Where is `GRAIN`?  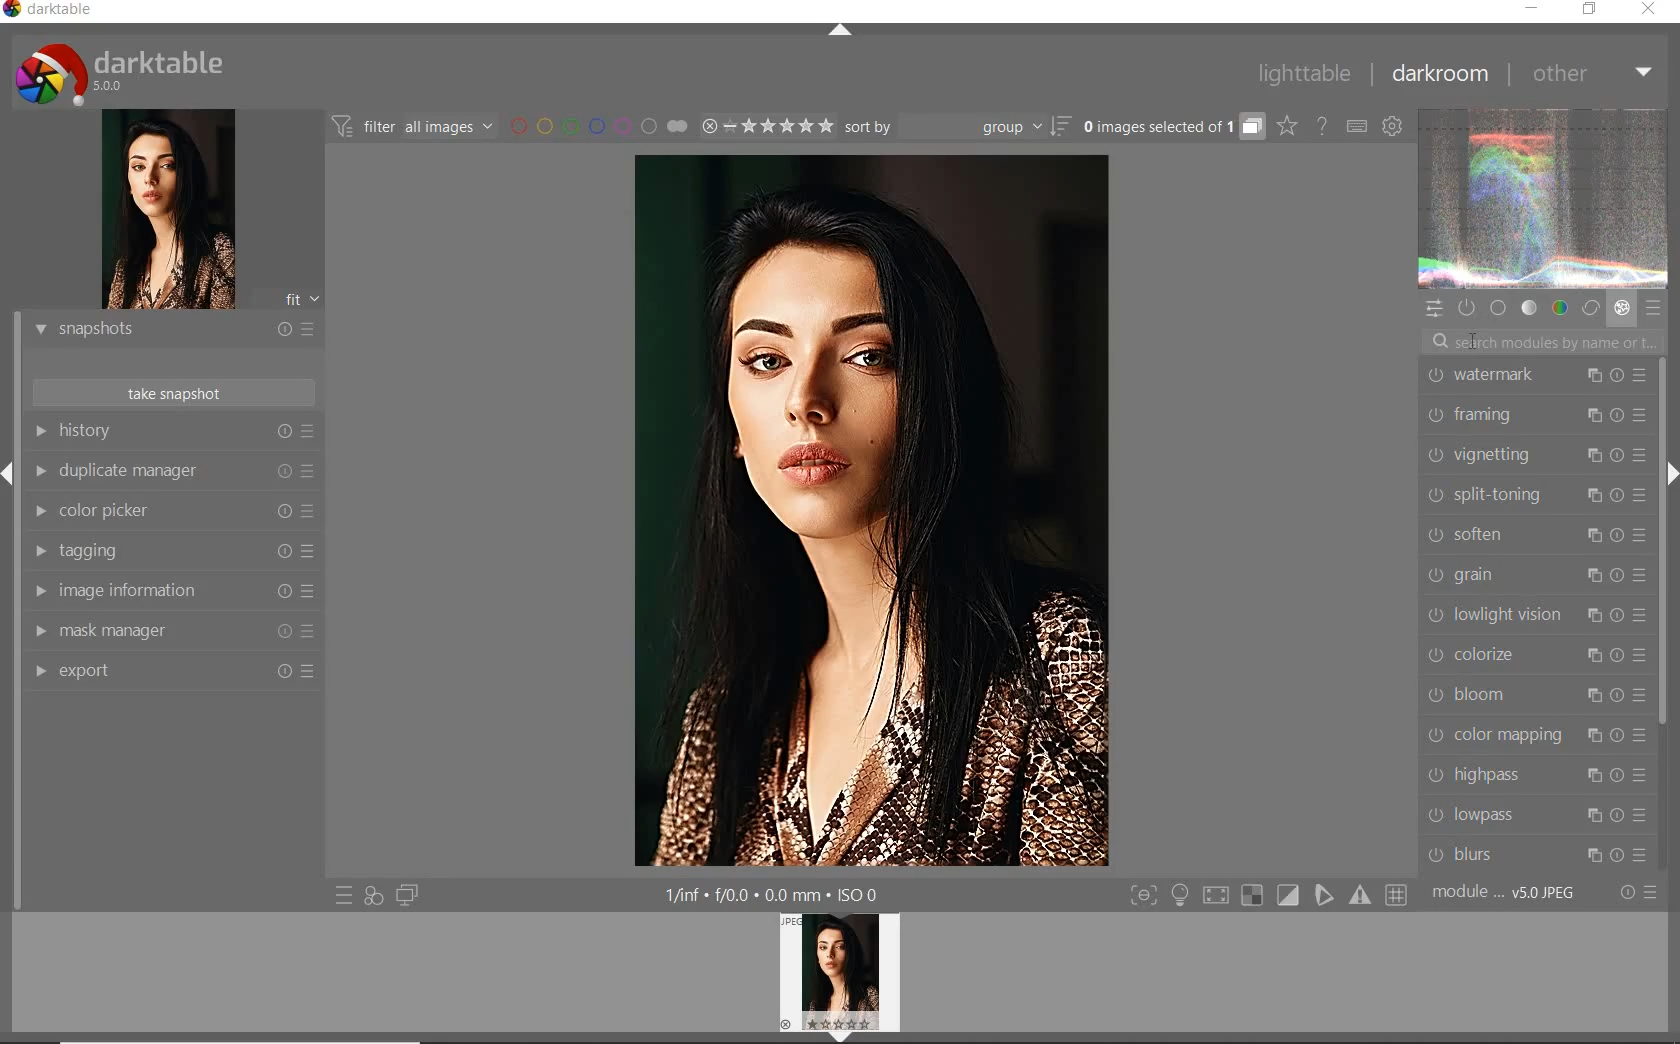
GRAIN is located at coordinates (1533, 571).